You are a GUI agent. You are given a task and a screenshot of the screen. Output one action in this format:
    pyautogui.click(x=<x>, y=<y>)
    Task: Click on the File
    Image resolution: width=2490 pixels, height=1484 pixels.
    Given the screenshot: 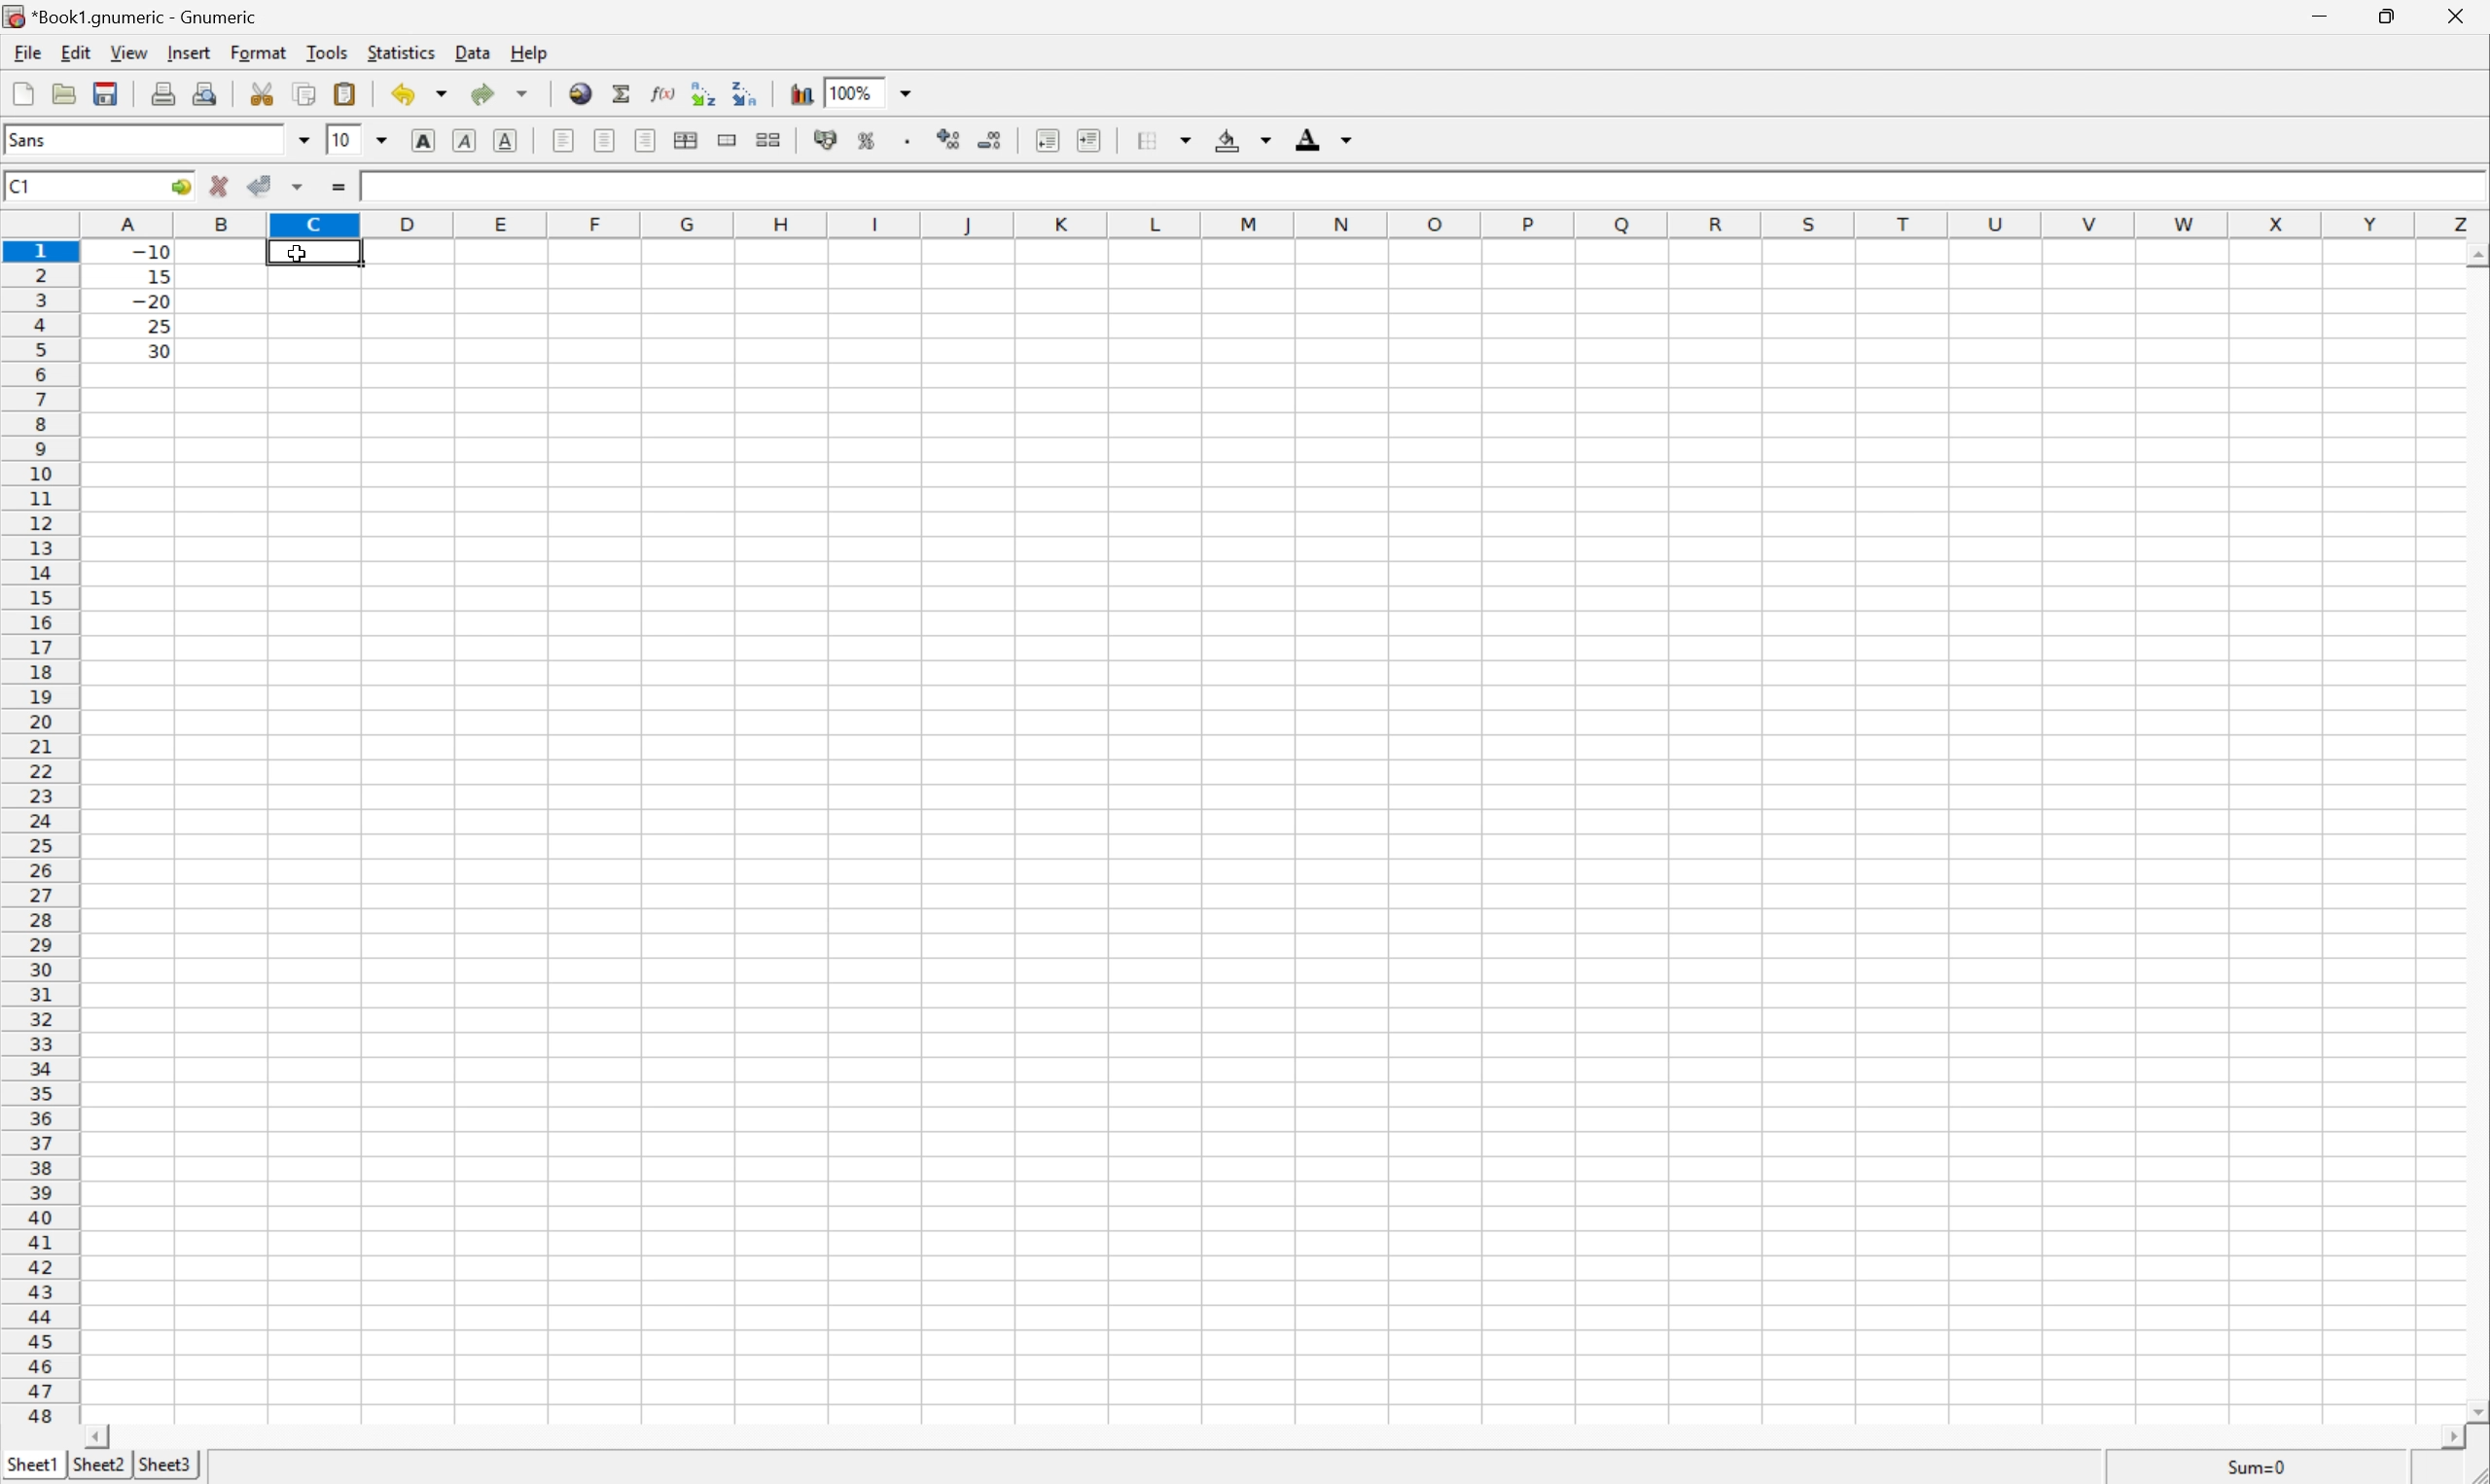 What is the action you would take?
    pyautogui.click(x=25, y=53)
    